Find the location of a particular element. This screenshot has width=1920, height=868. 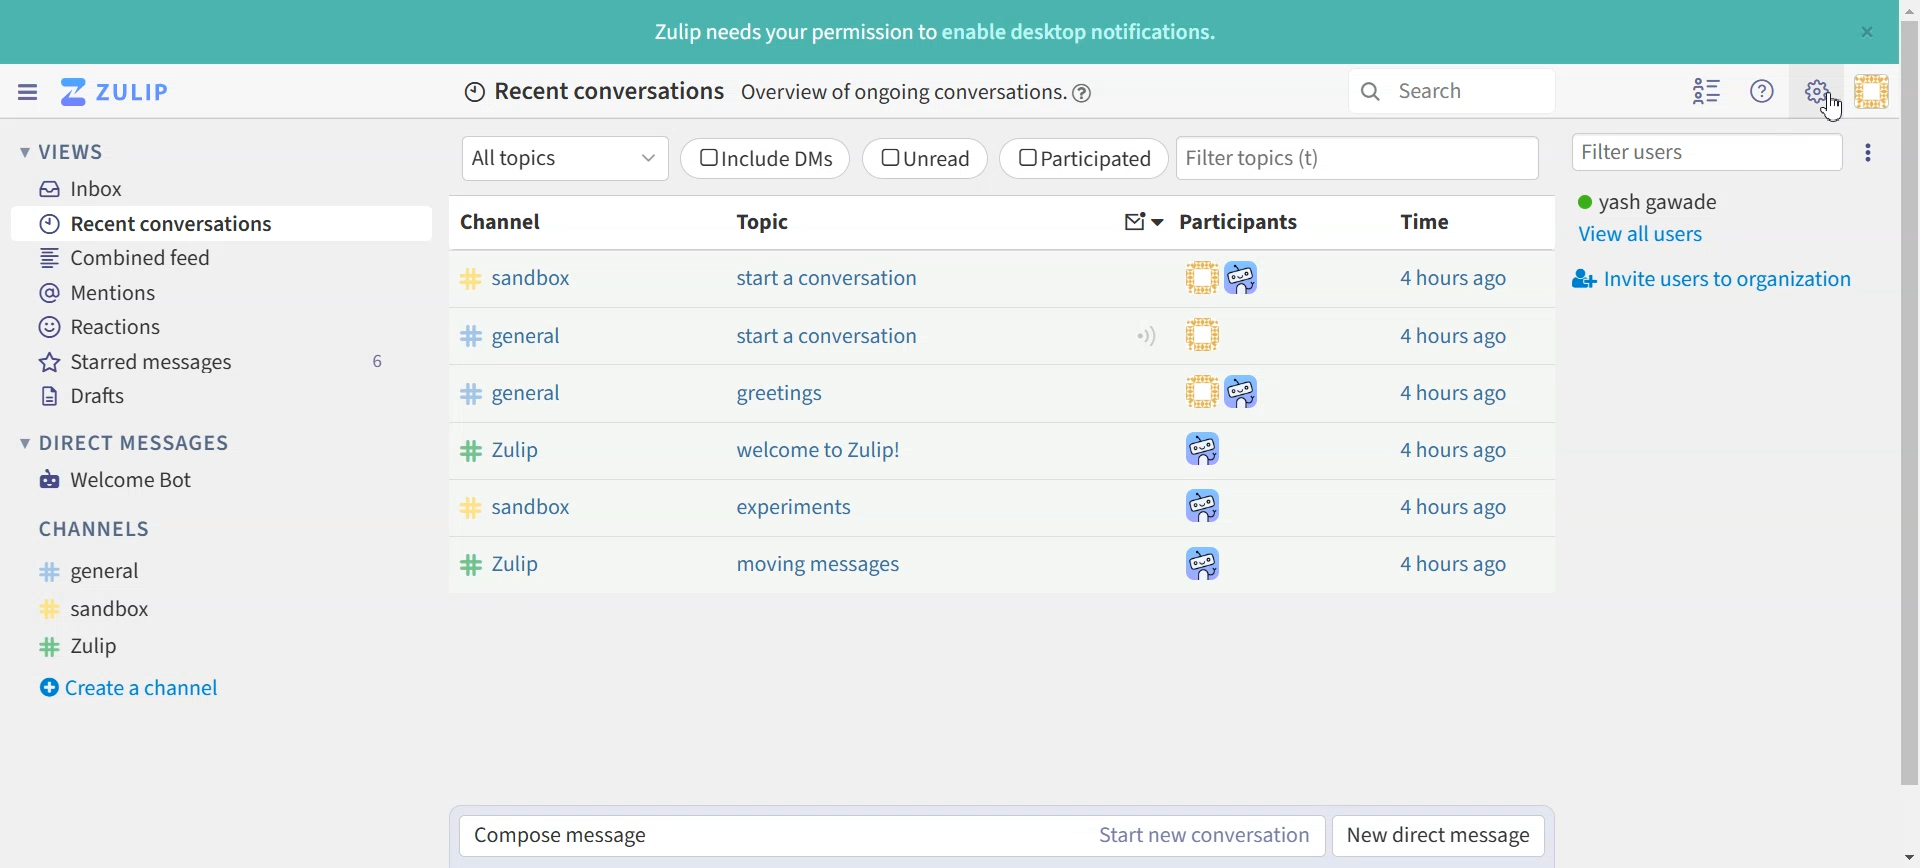

New direct messages is located at coordinates (1438, 834).